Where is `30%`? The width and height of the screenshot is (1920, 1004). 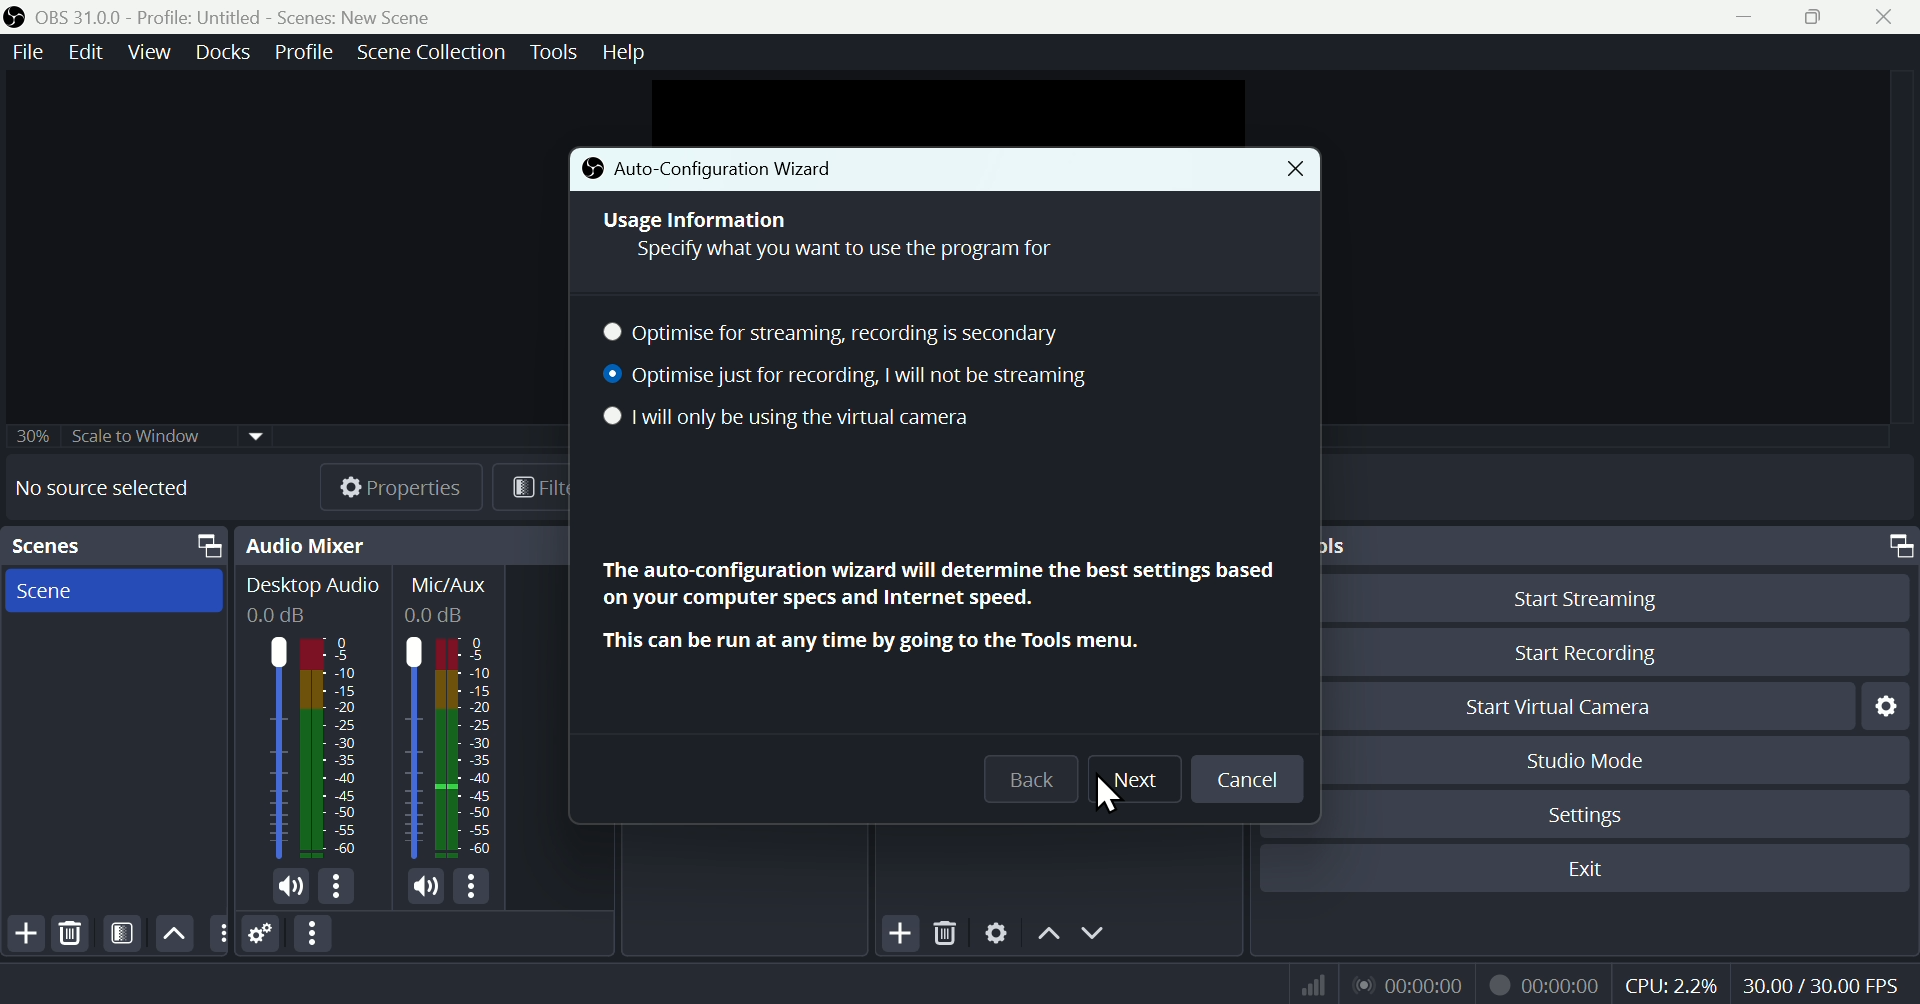 30% is located at coordinates (29, 435).